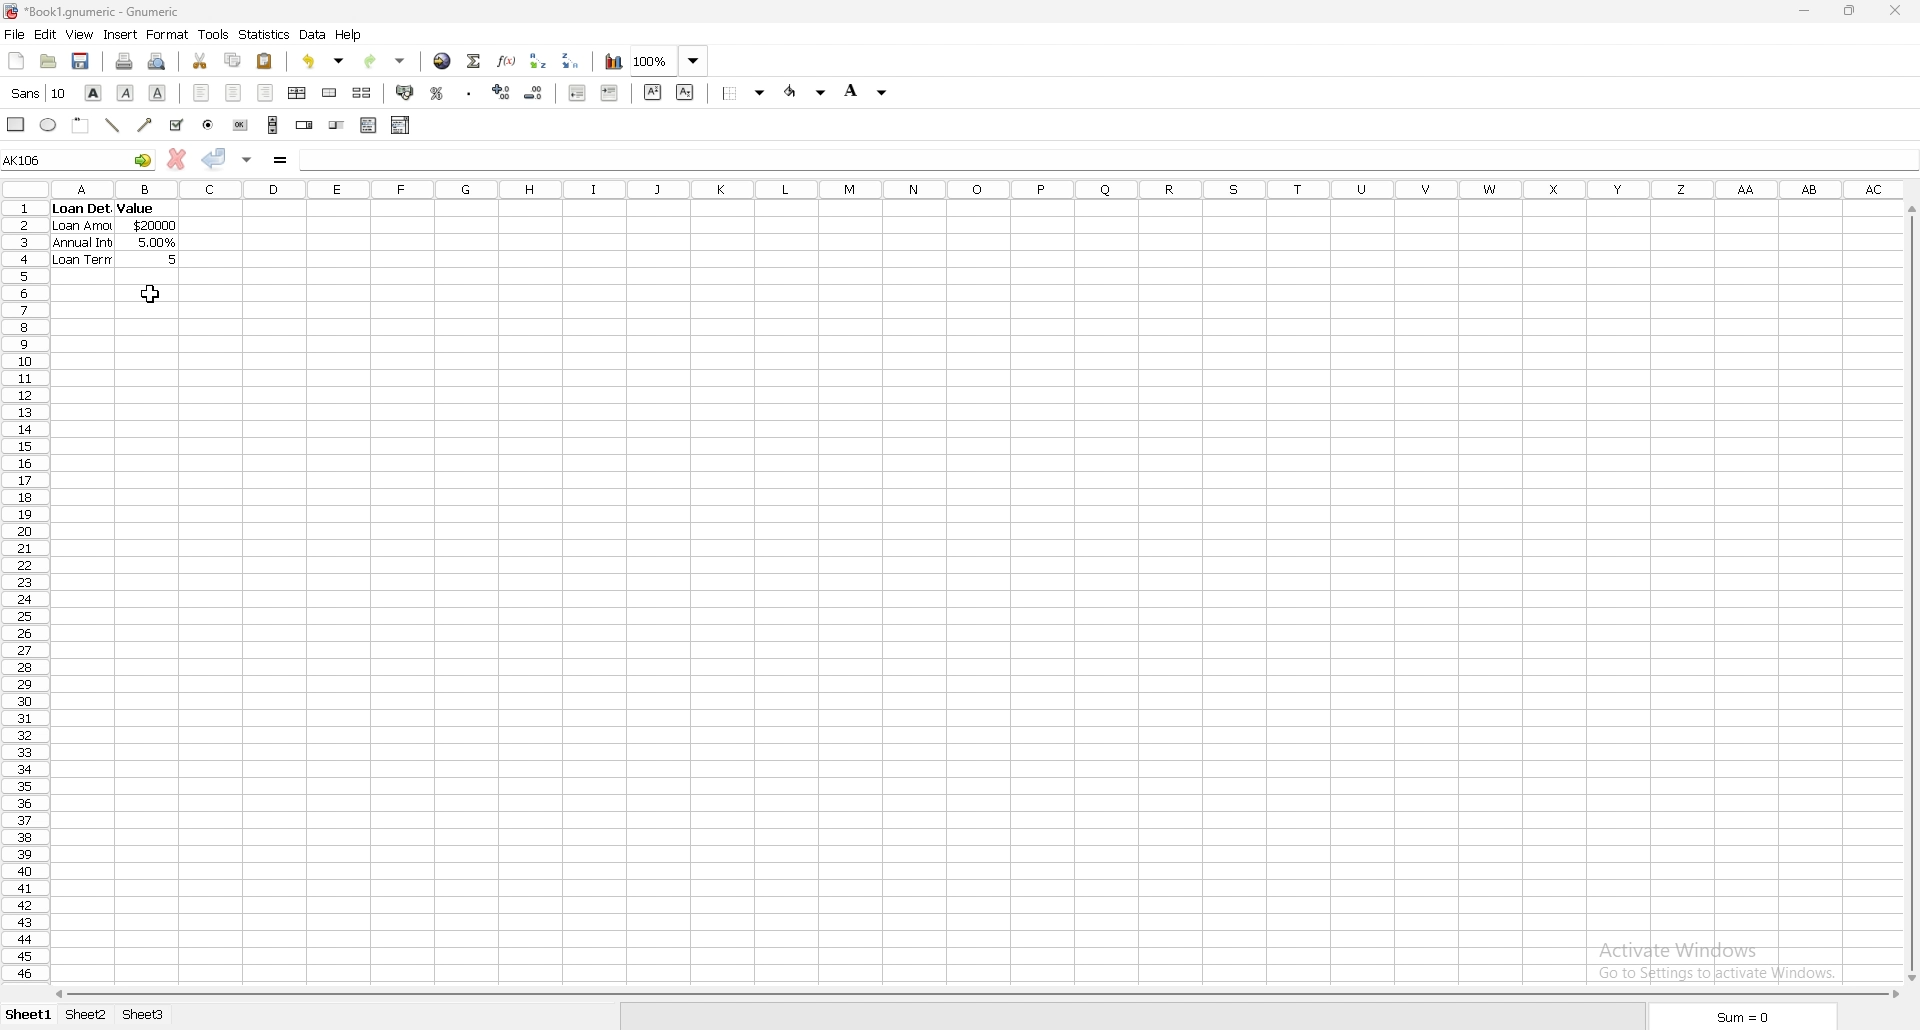  I want to click on thousand separator, so click(470, 91).